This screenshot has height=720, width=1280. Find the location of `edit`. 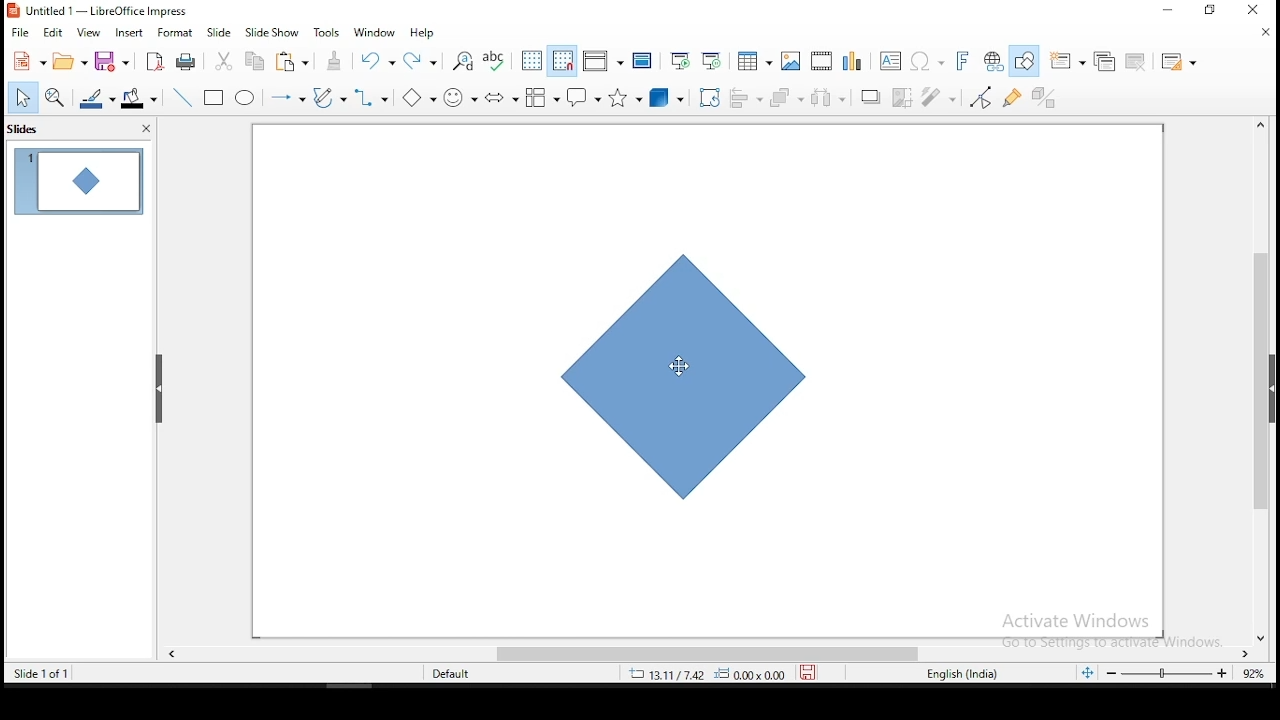

edit is located at coordinates (51, 32).